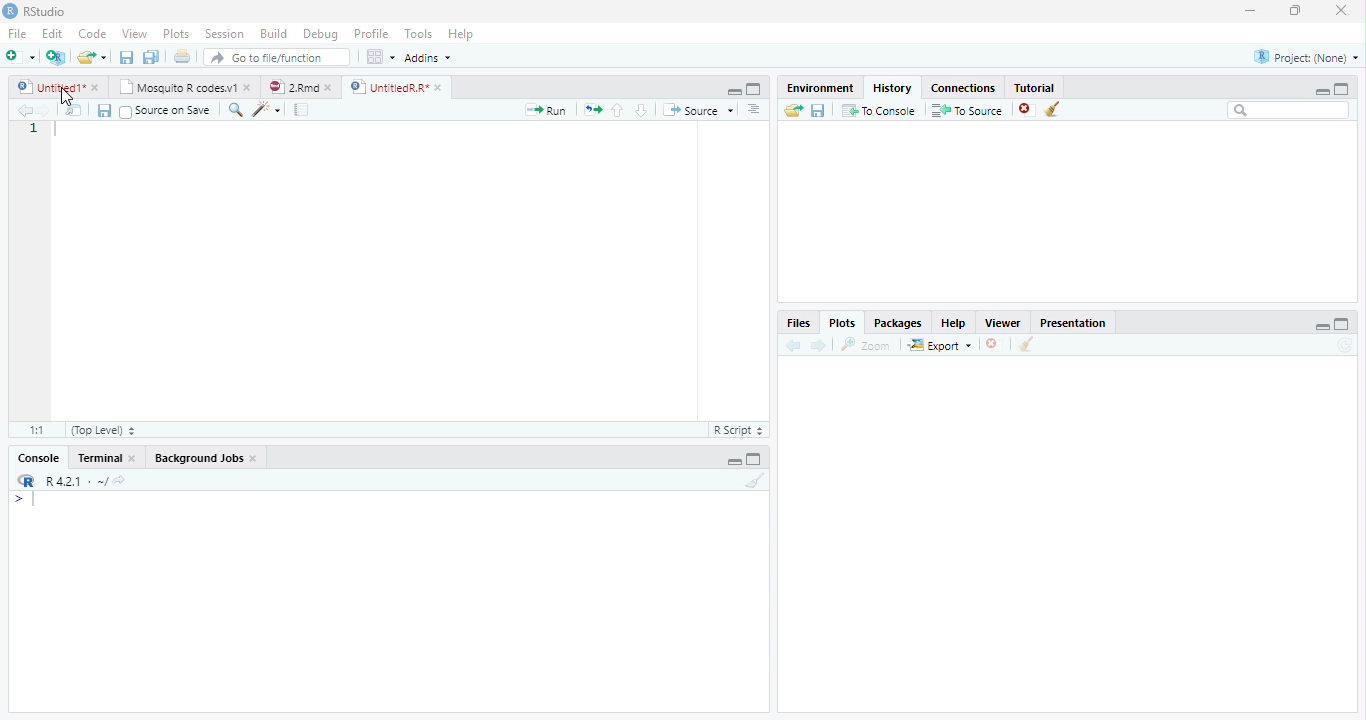 The height and width of the screenshot is (720, 1366). What do you see at coordinates (755, 91) in the screenshot?
I see `Maximize` at bounding box center [755, 91].